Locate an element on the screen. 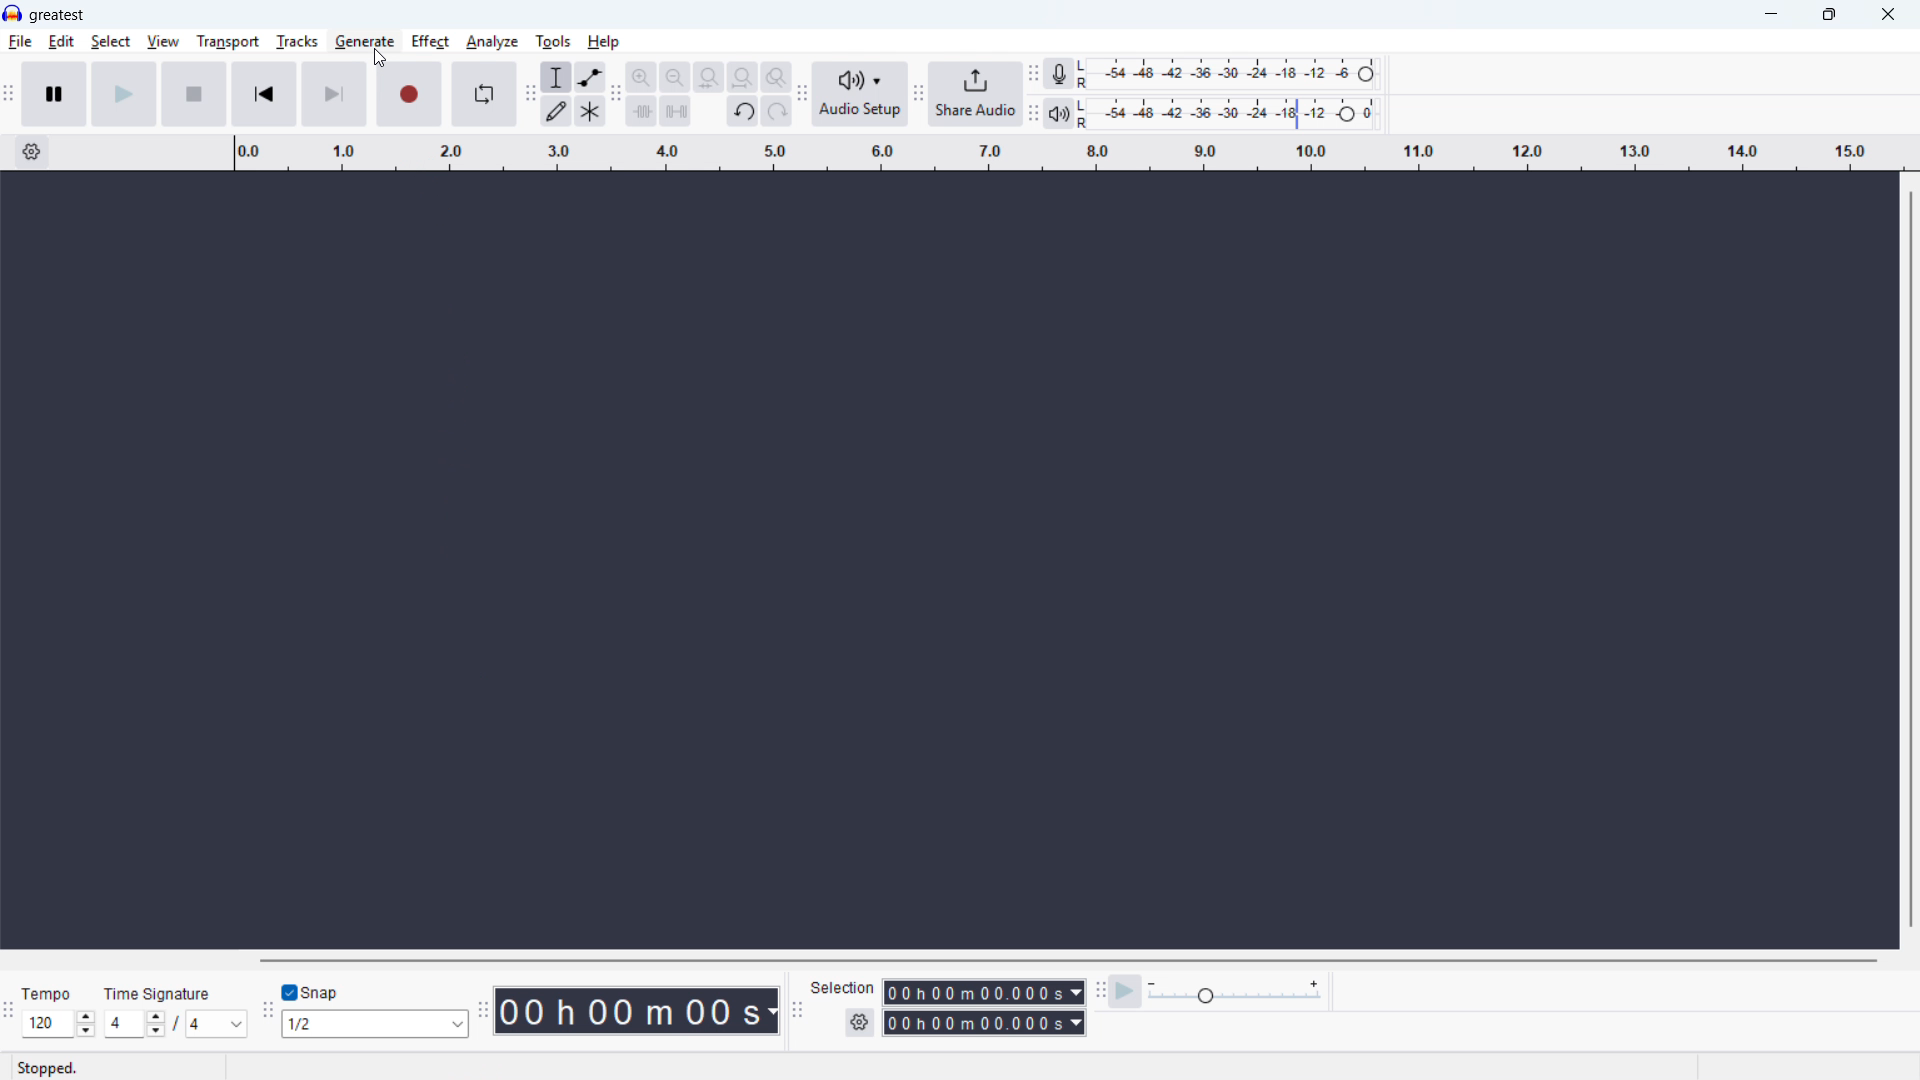 This screenshot has height=1080, width=1920. Timestamp  is located at coordinates (639, 1009).